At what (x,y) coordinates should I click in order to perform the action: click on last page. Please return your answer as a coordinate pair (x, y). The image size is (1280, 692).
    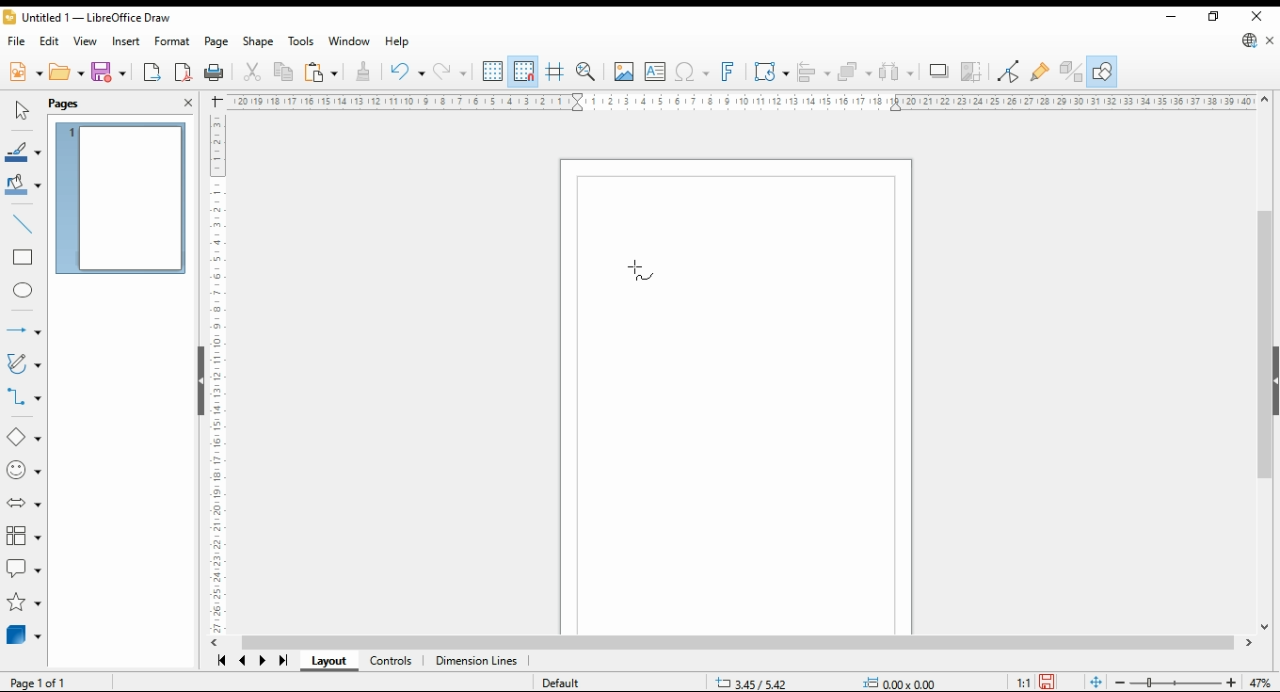
    Looking at the image, I should click on (282, 662).